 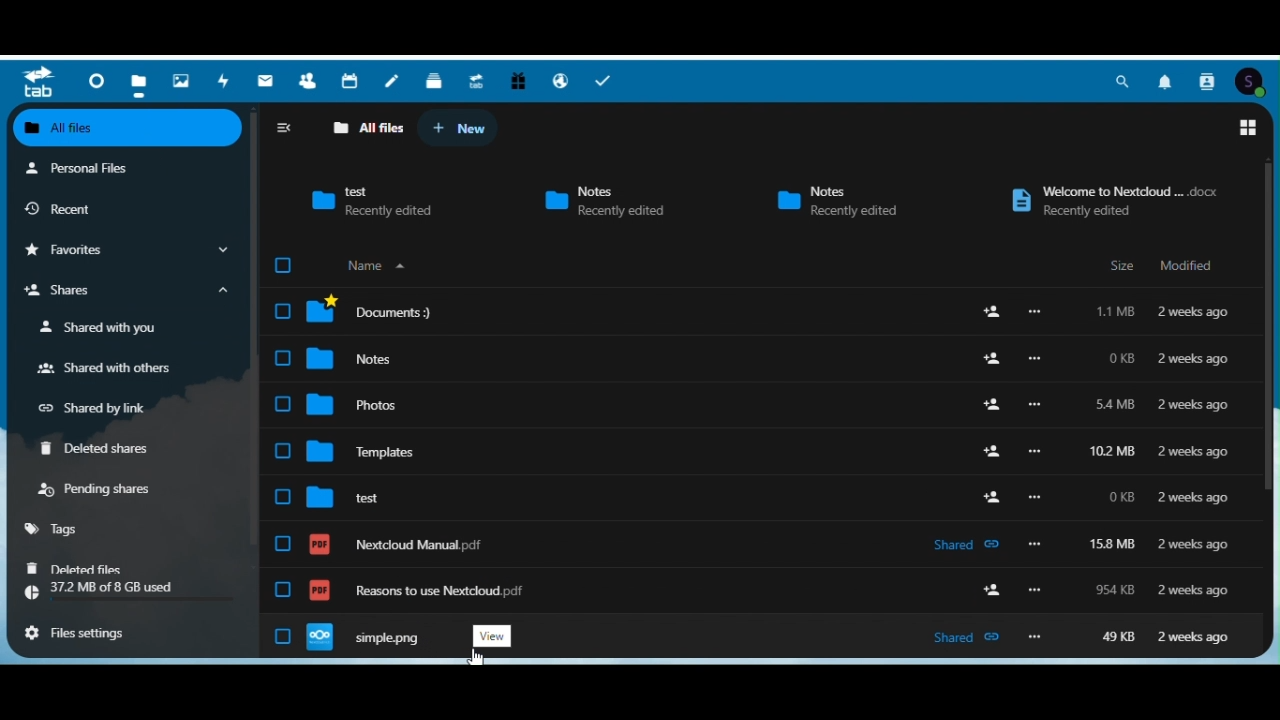 What do you see at coordinates (1114, 404) in the screenshot?
I see `size` at bounding box center [1114, 404].